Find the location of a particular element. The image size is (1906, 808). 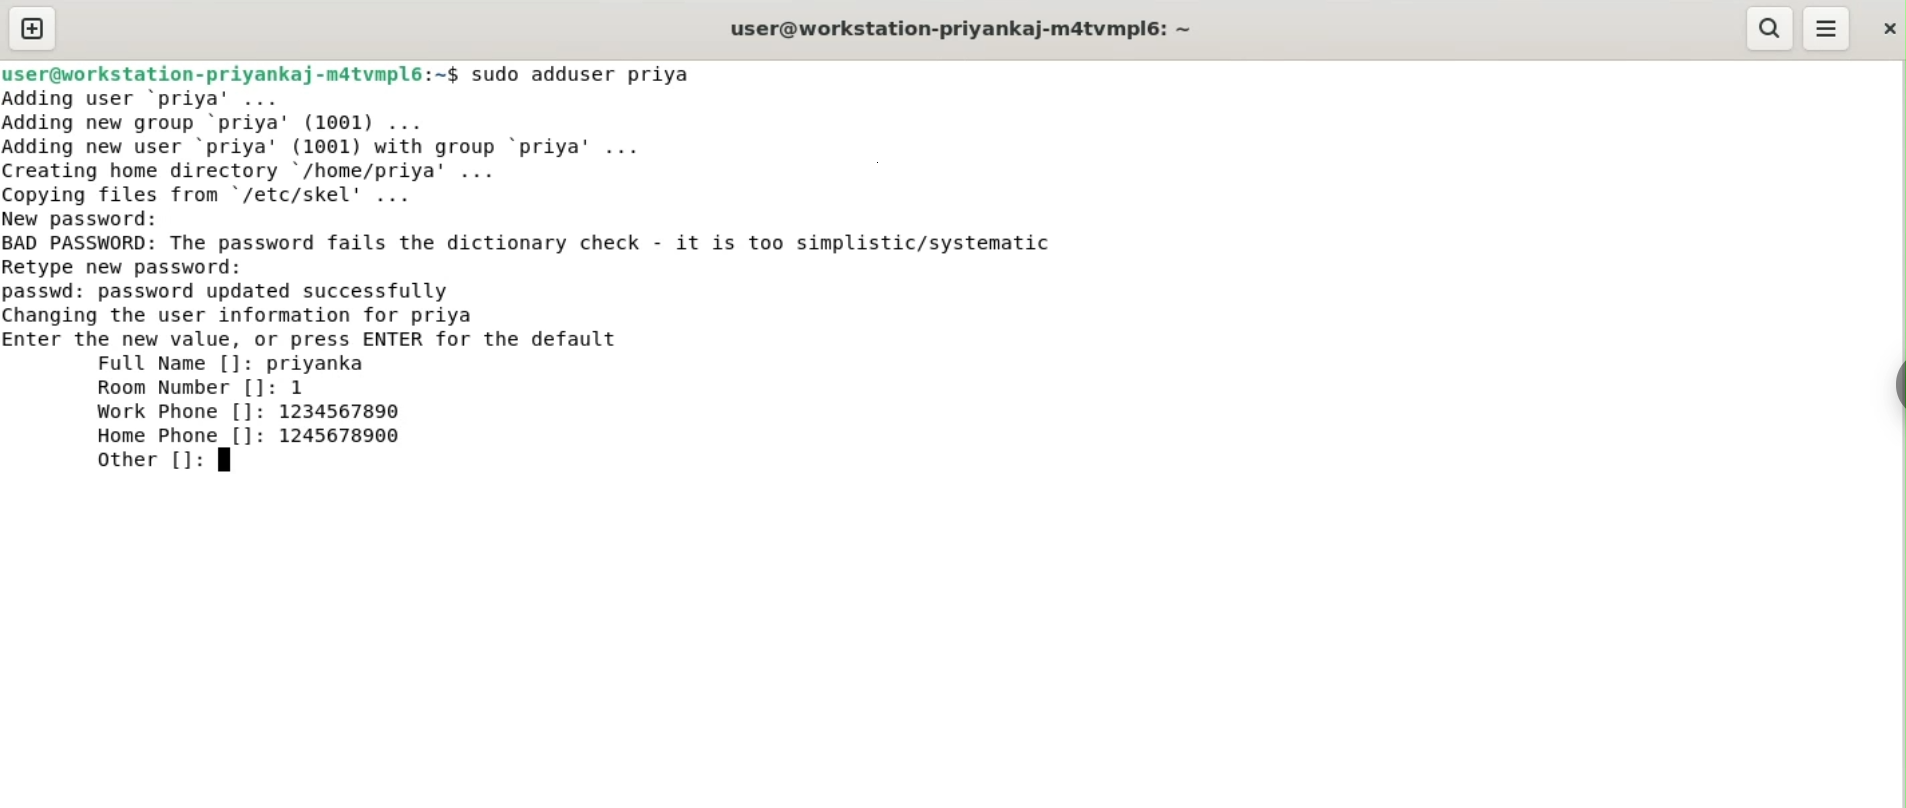

Adding user ‘priya’ ...

Adding new group ‘priya’ (1001) ...

Adding new user ‘priya' (1001) with group ‘priya’ ...
Creating home directory /home/priya’ ...

Copving files from "/etc/skel' ... is located at coordinates (387, 145).